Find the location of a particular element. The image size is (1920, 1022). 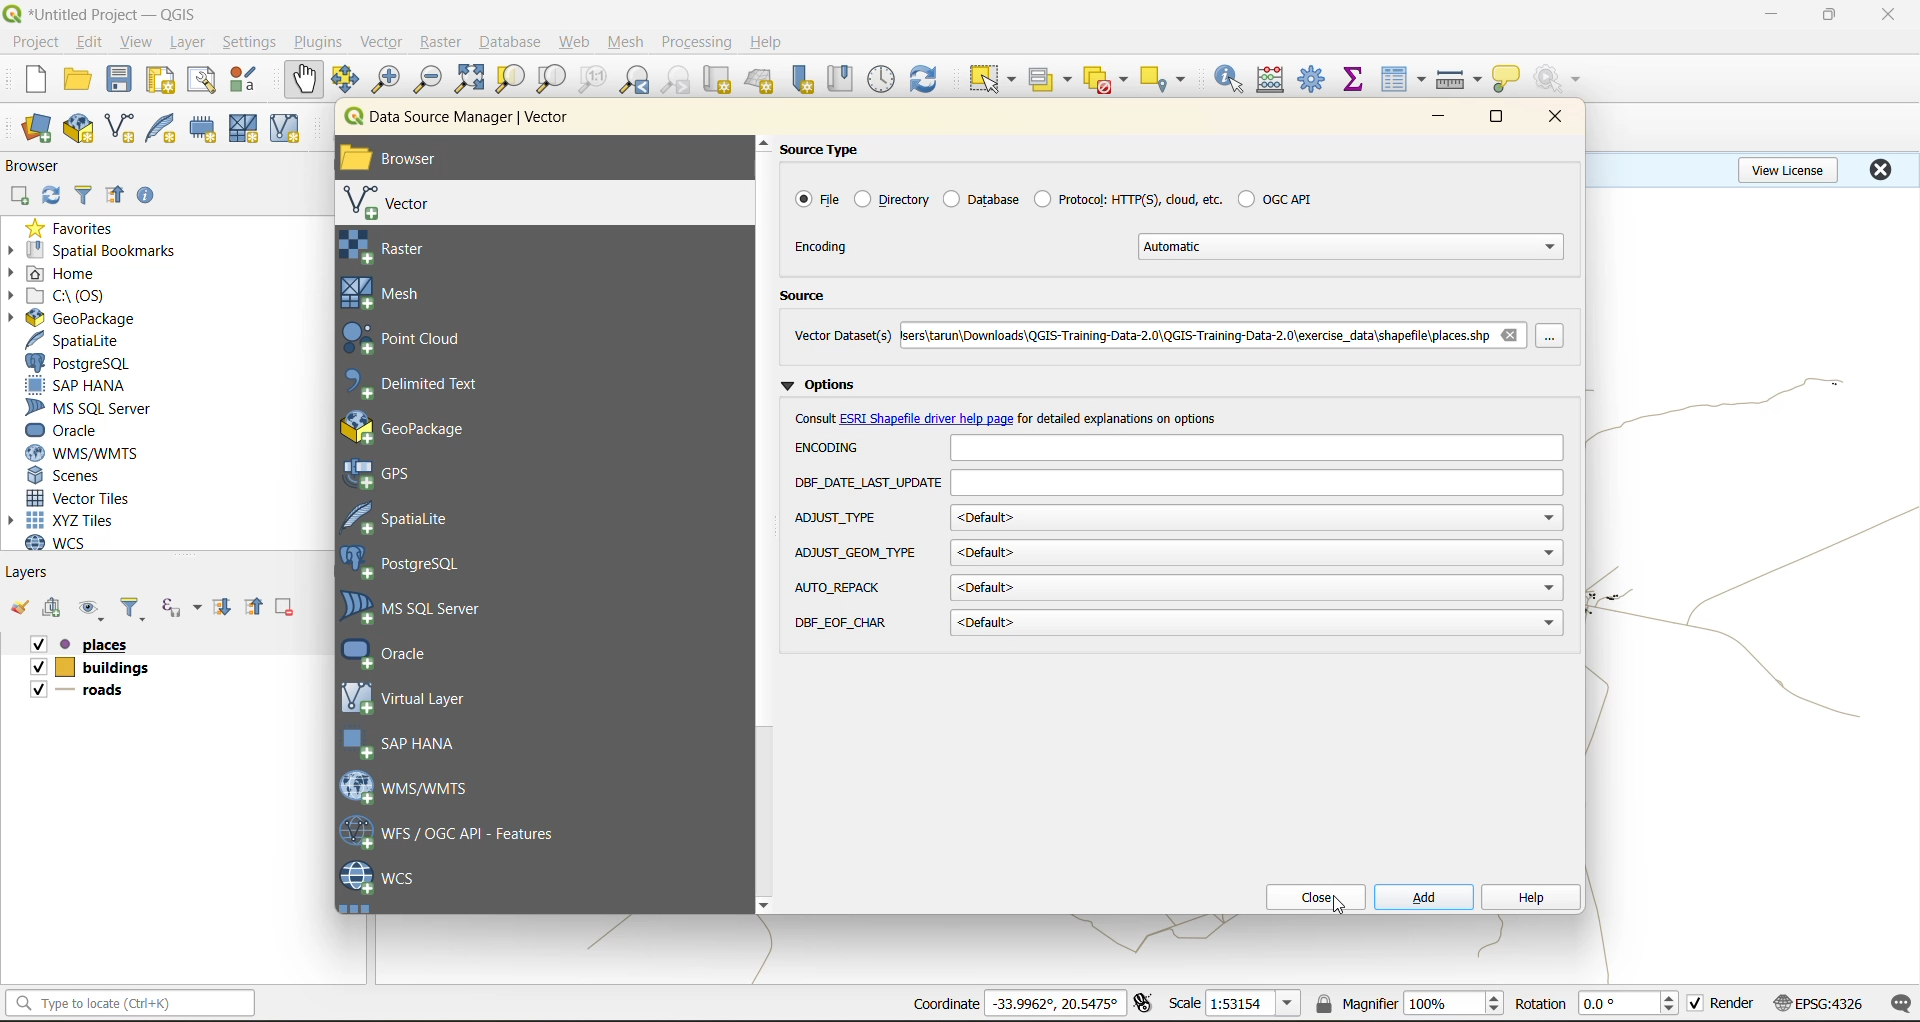

text is located at coordinates (816, 418).